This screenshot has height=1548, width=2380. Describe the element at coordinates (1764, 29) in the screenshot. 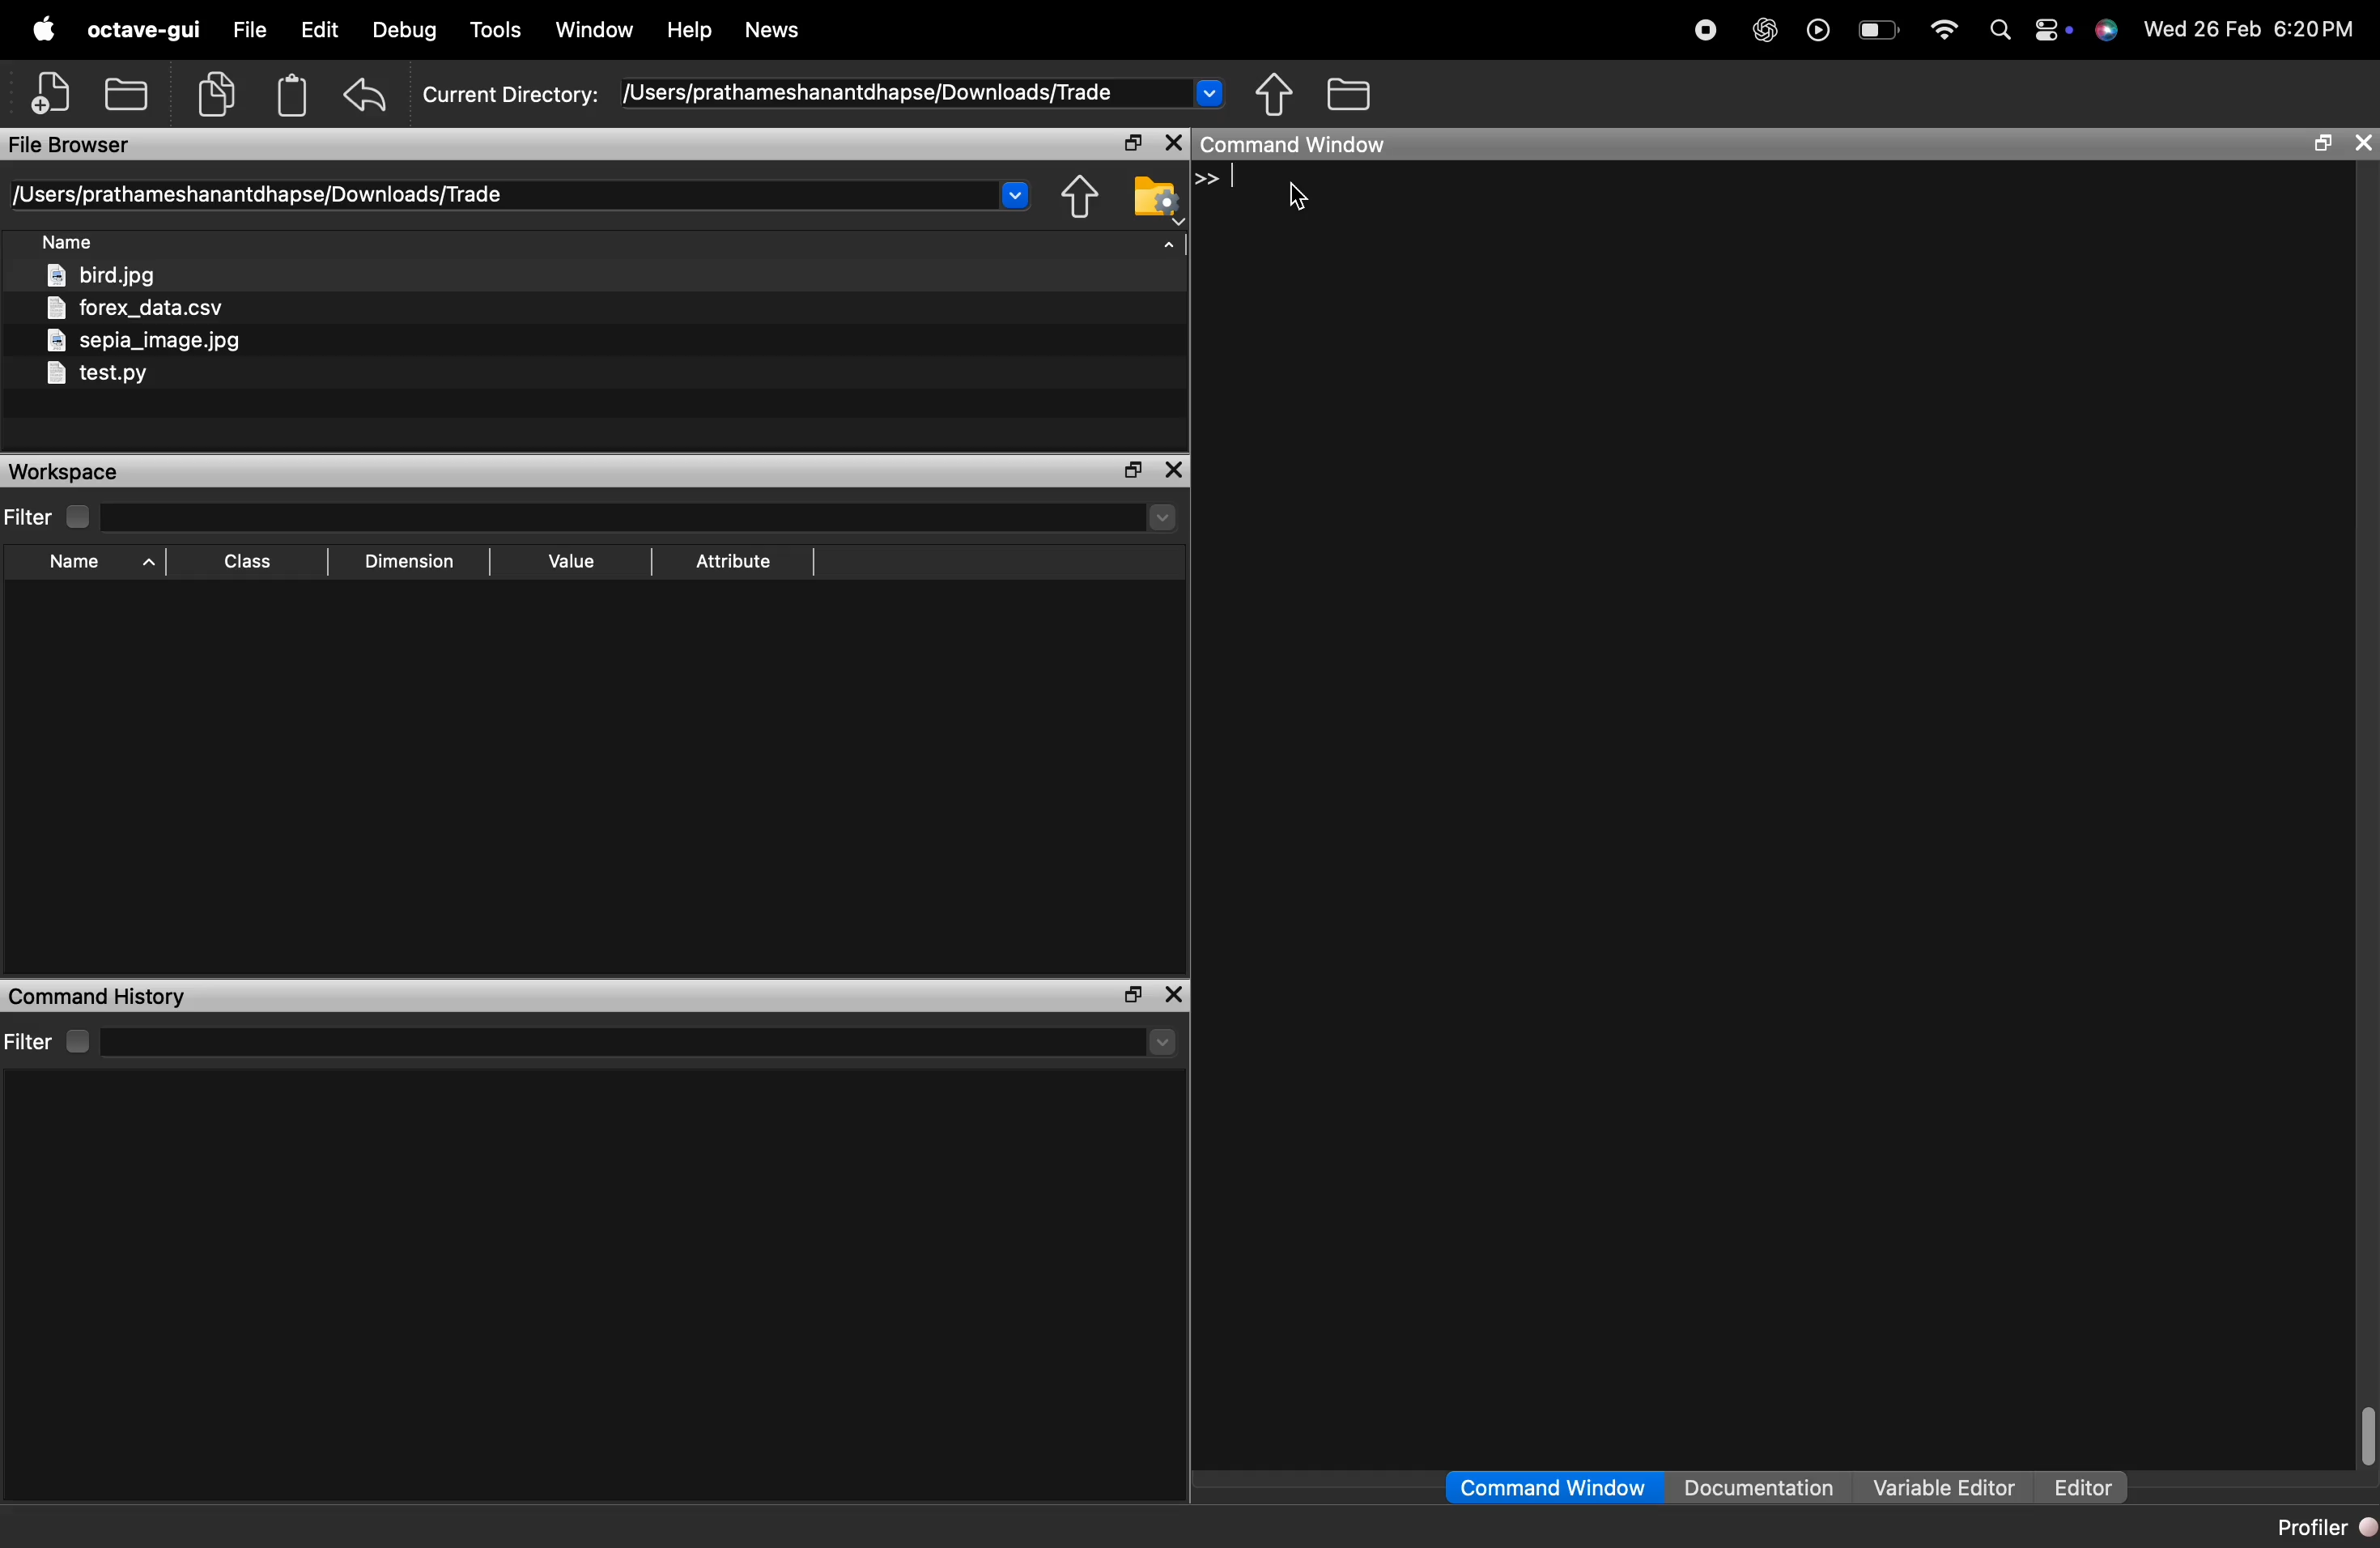

I see `chatgpt` at that location.